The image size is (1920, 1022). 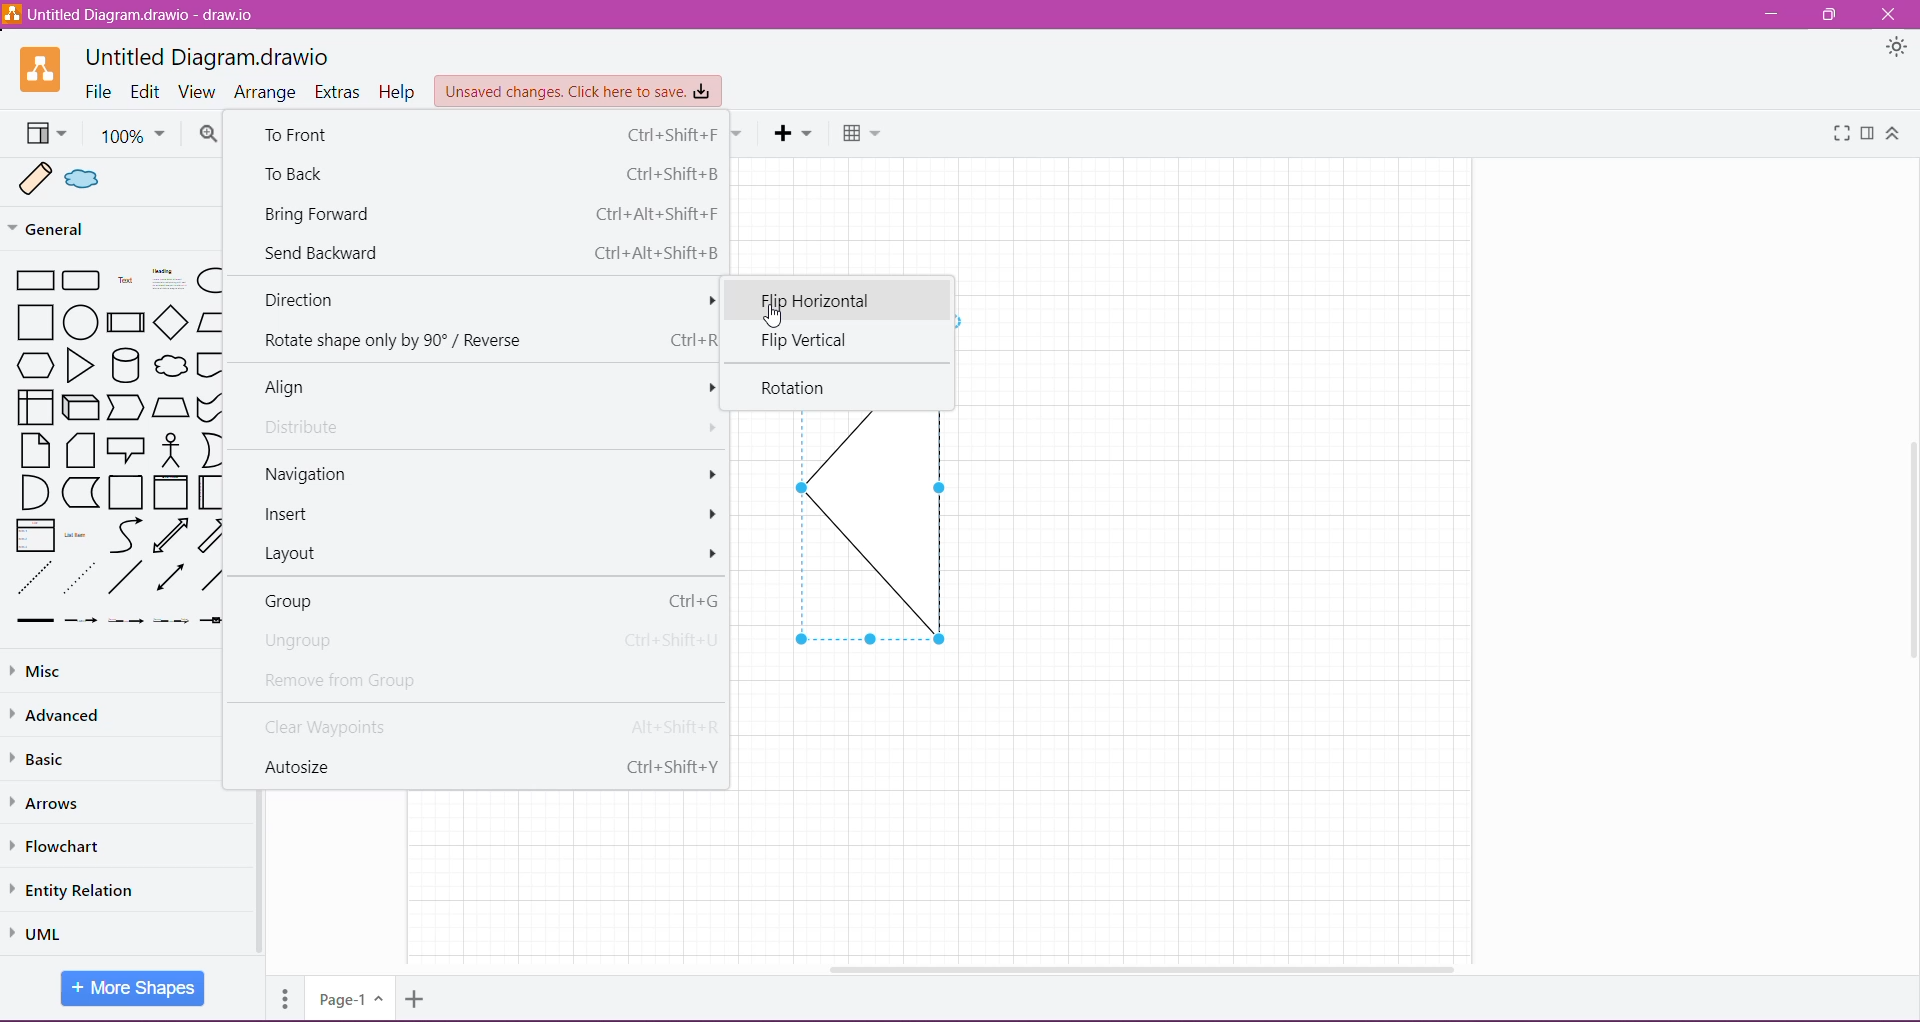 I want to click on Insert, so click(x=794, y=134).